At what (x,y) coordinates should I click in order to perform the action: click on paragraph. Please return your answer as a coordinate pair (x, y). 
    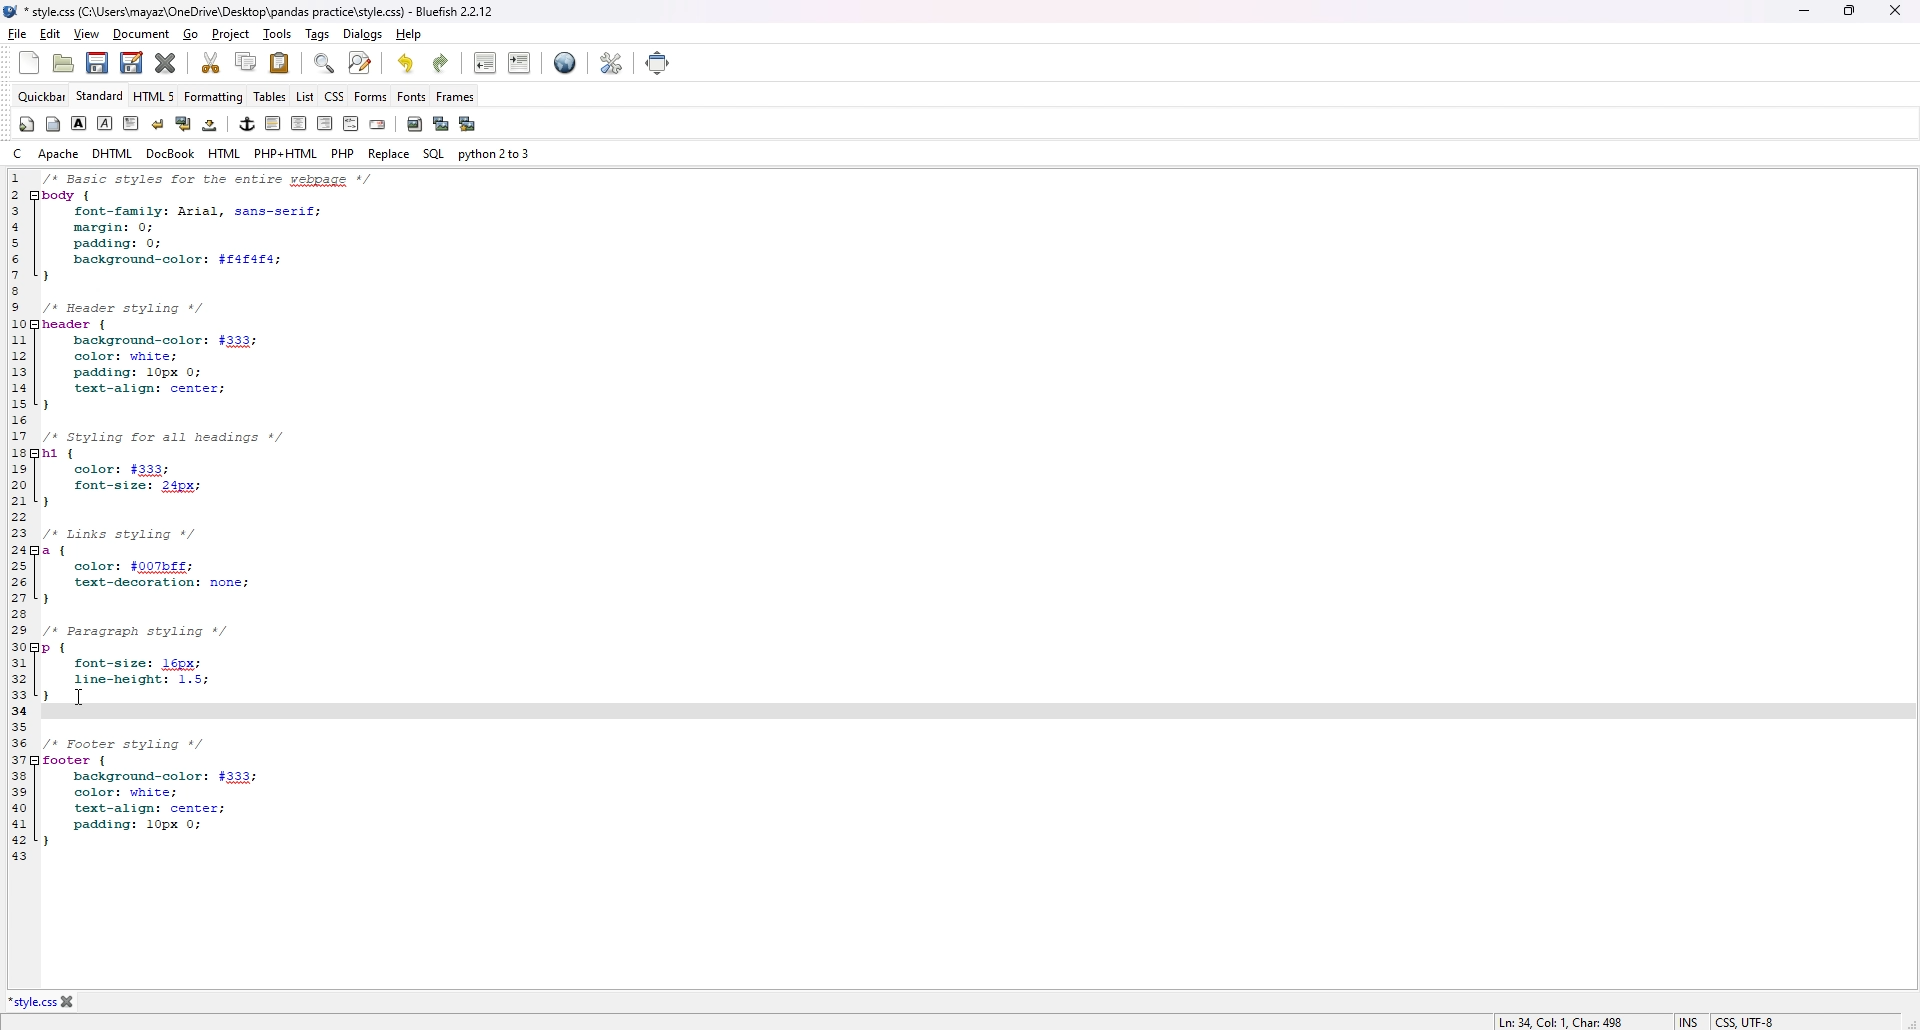
    Looking at the image, I should click on (132, 123).